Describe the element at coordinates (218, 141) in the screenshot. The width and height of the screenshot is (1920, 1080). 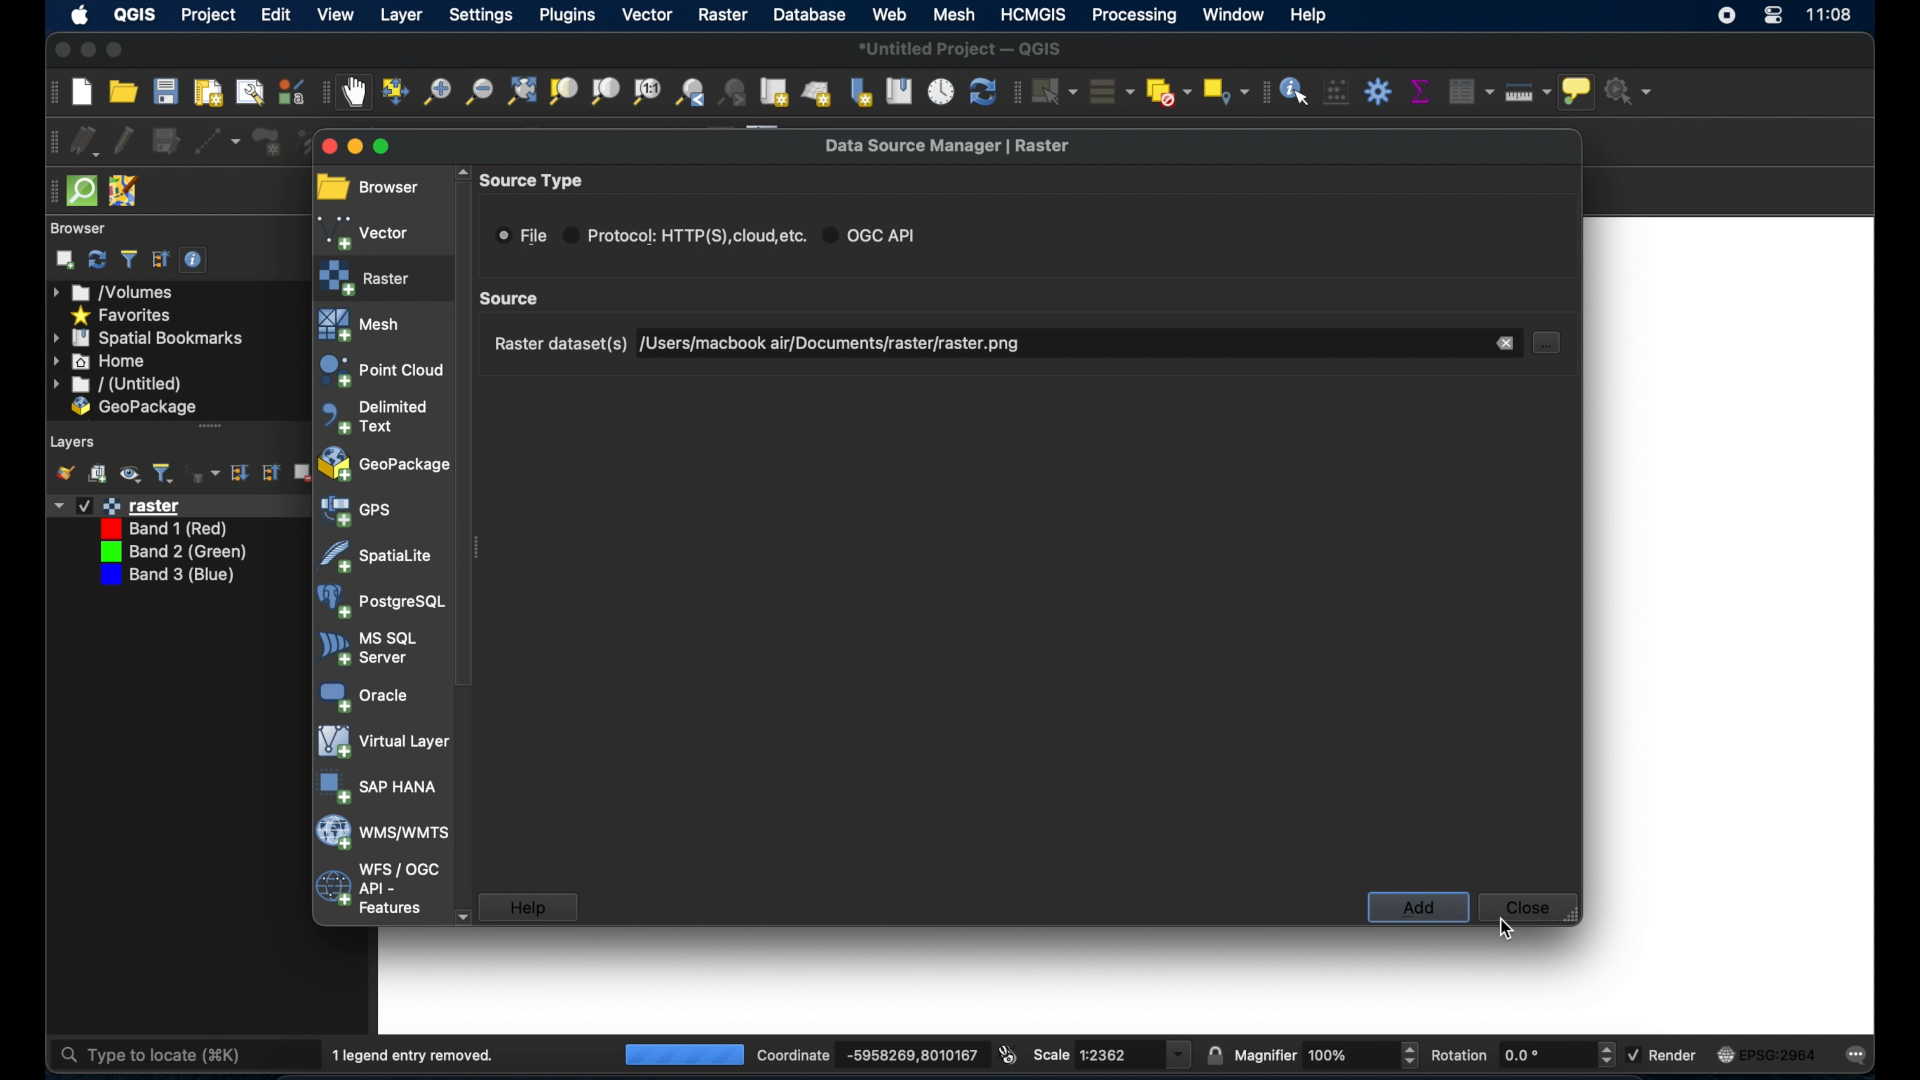
I see `digitize with segment` at that location.